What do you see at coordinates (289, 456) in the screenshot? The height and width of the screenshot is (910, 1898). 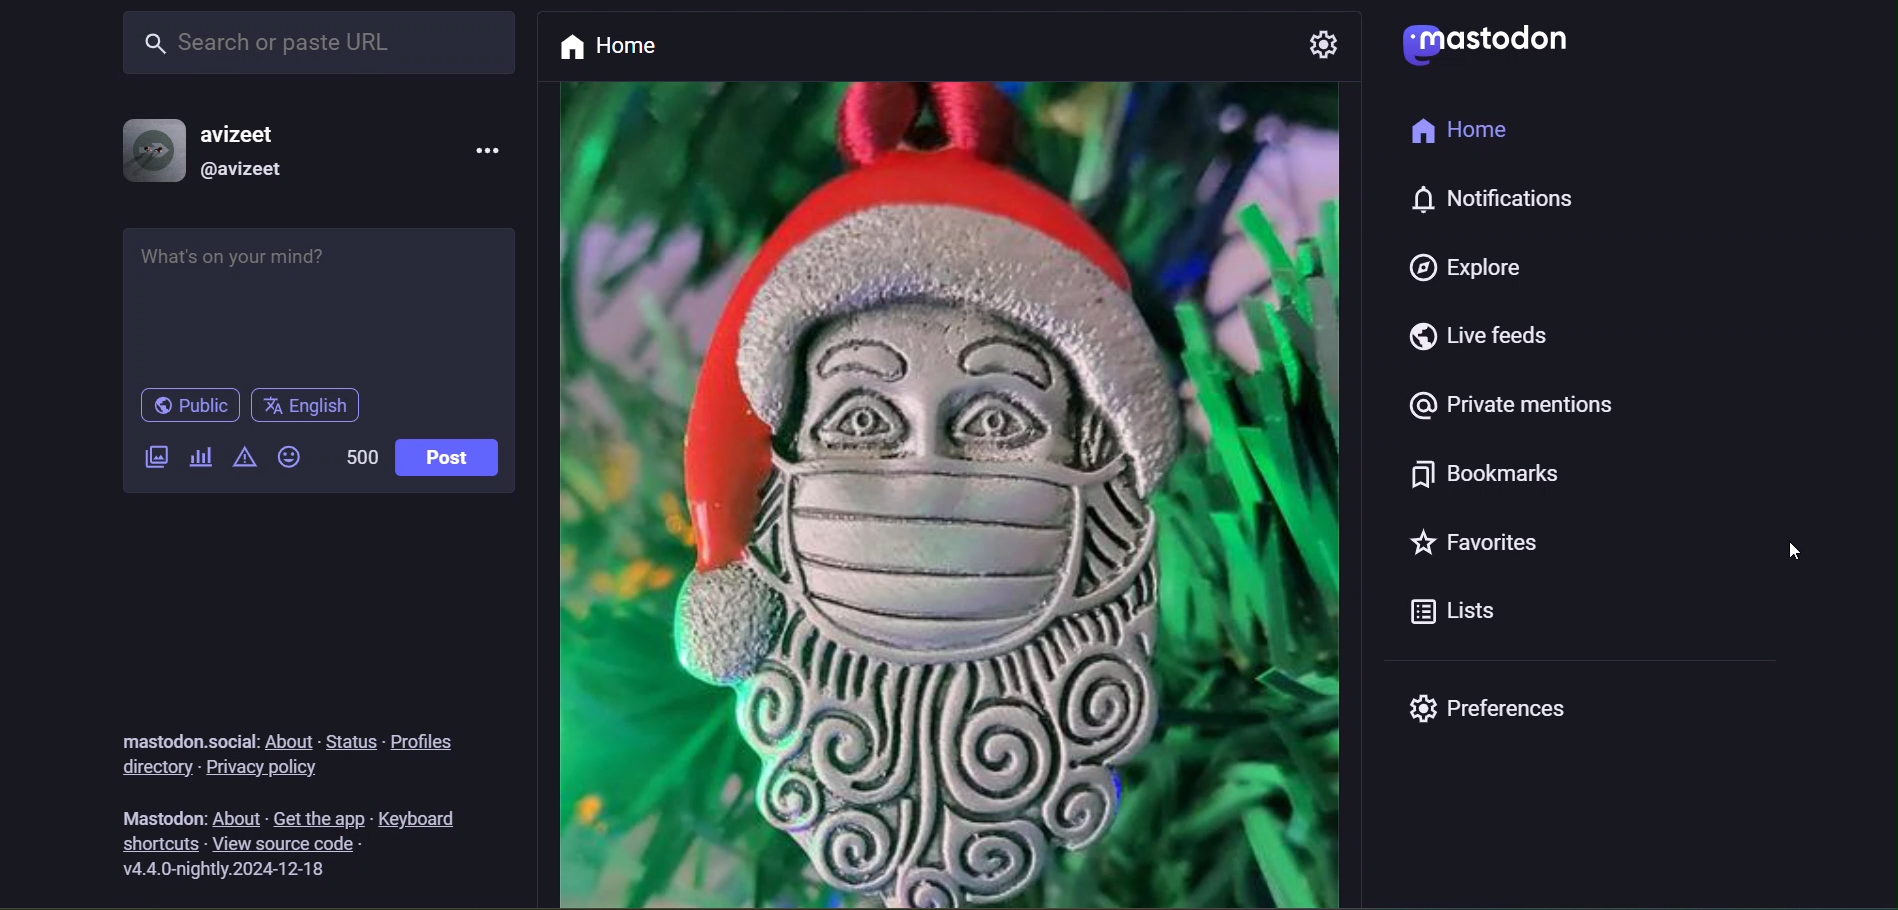 I see `emojis` at bounding box center [289, 456].